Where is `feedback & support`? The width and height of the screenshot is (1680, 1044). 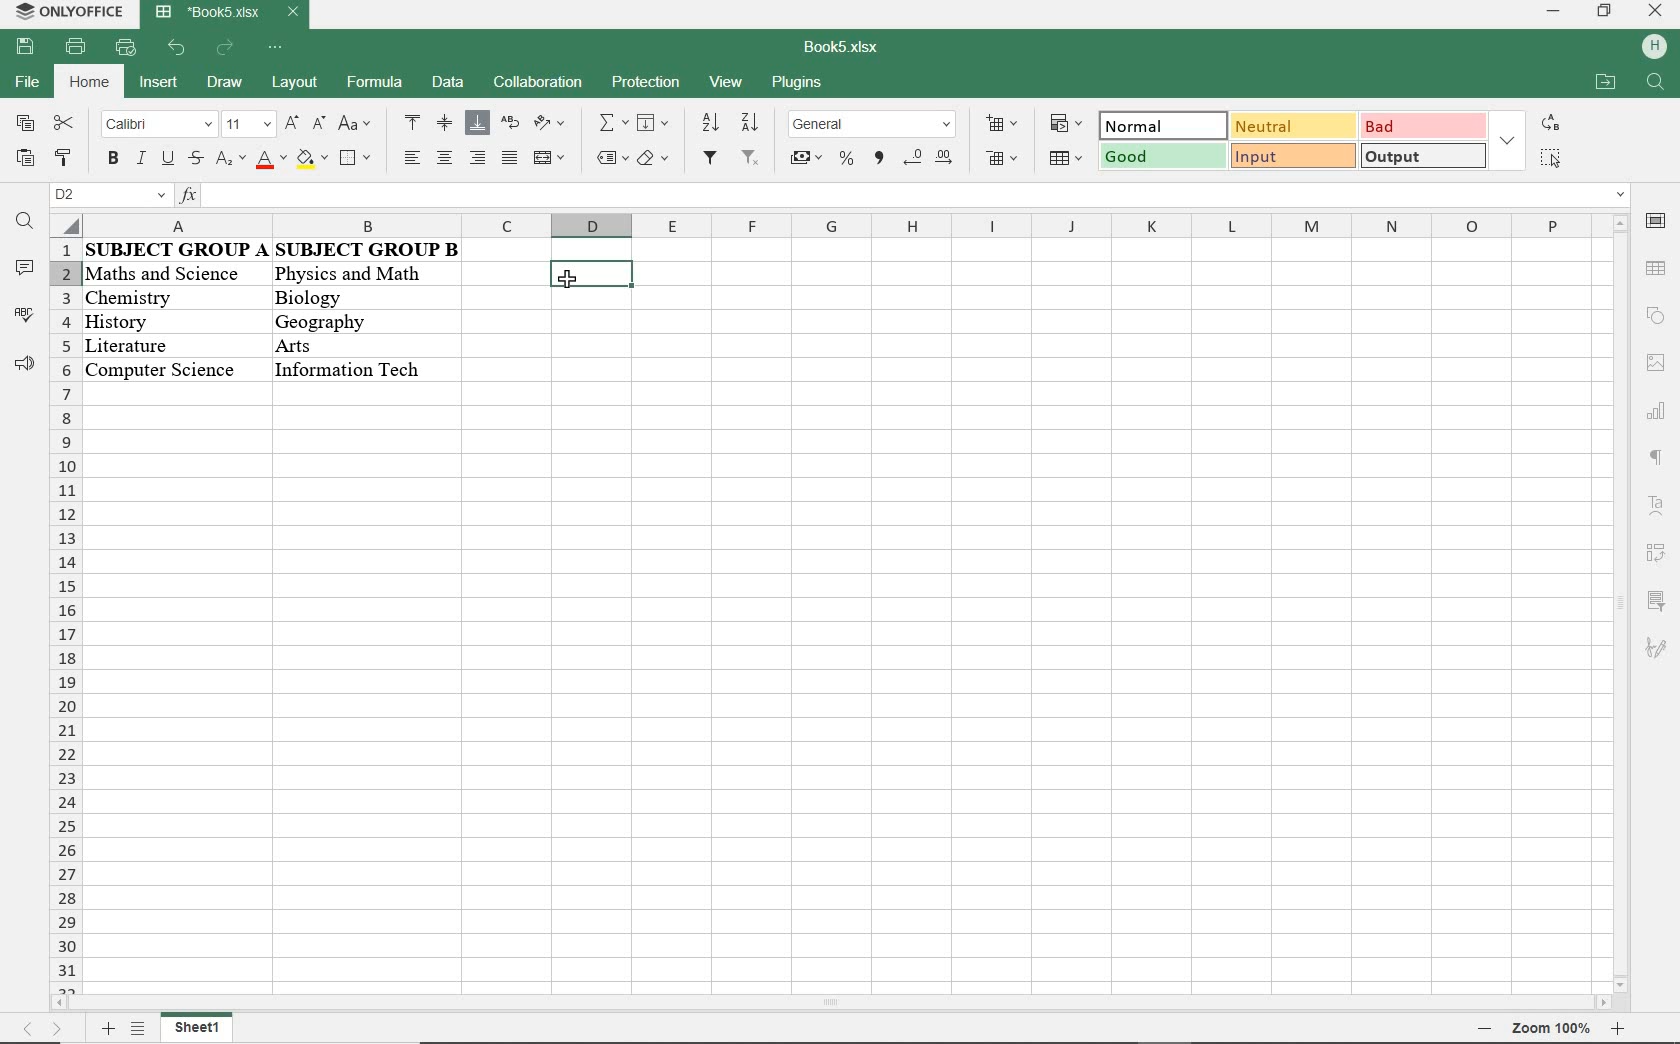 feedback & support is located at coordinates (25, 364).